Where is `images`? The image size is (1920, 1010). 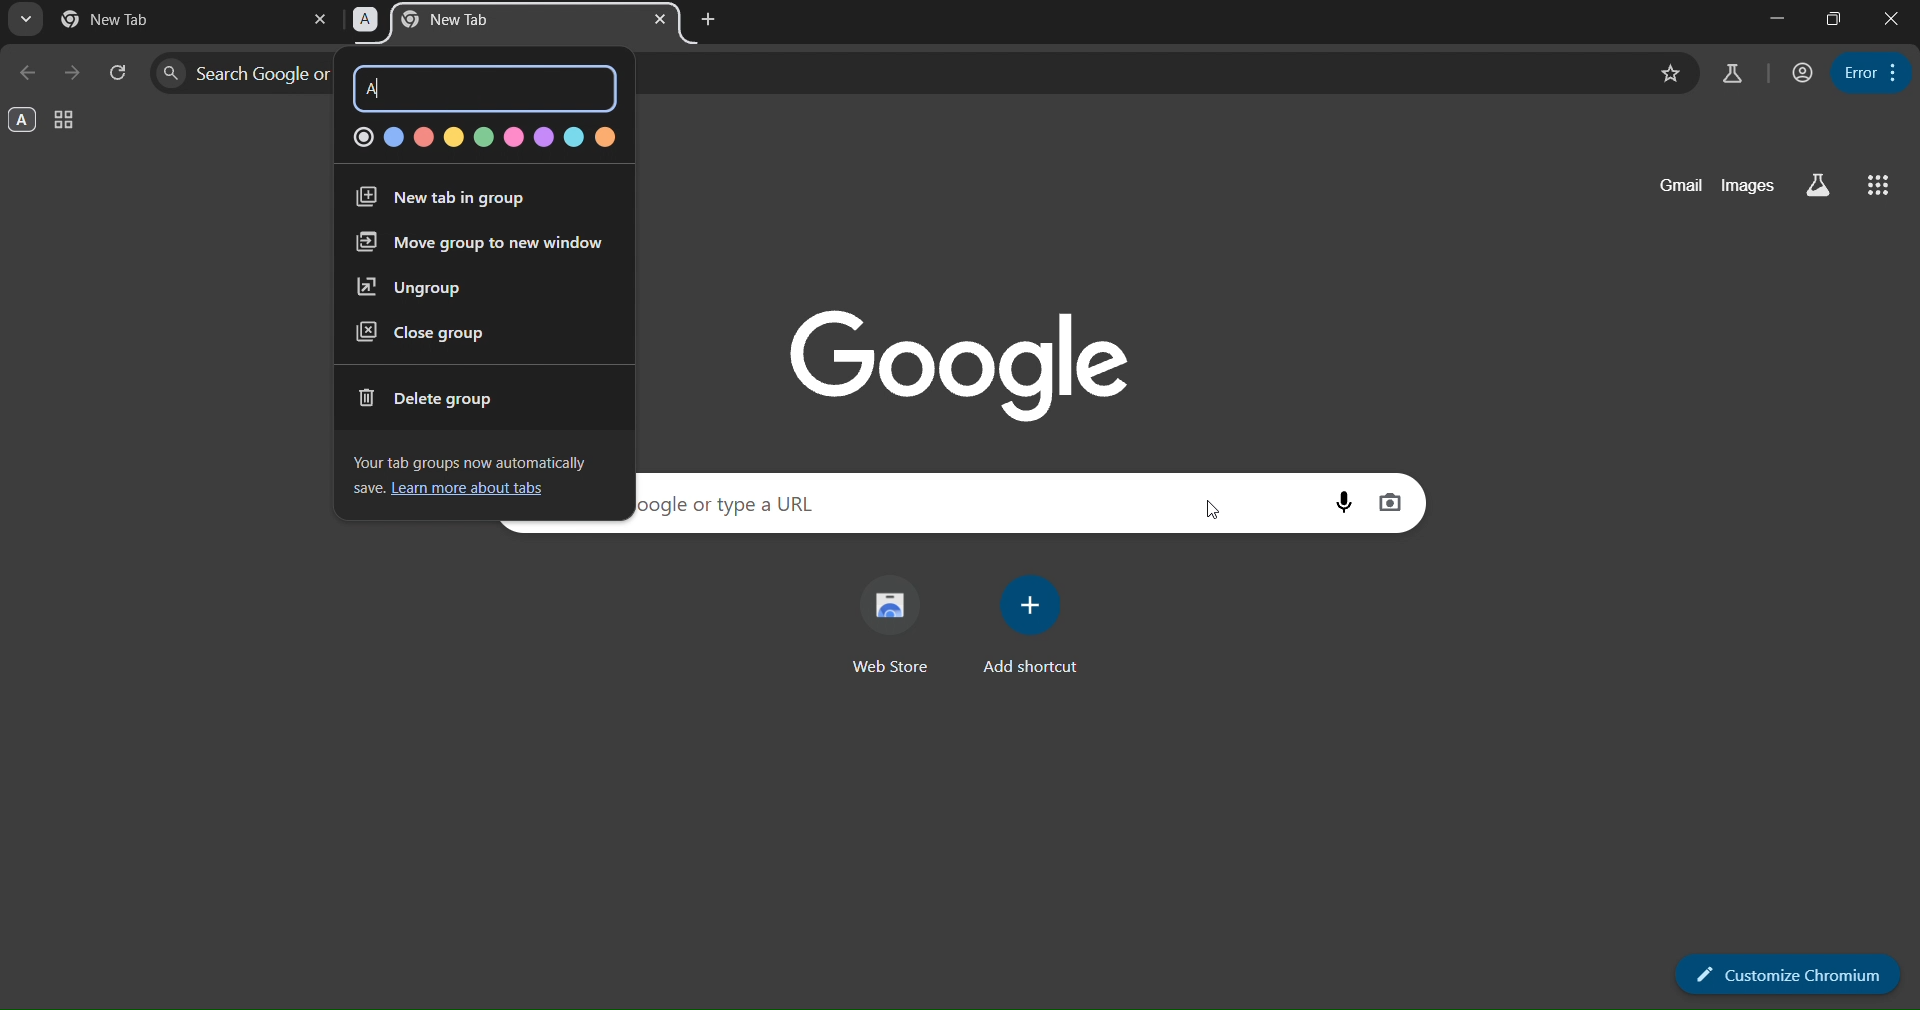 images is located at coordinates (1745, 185).